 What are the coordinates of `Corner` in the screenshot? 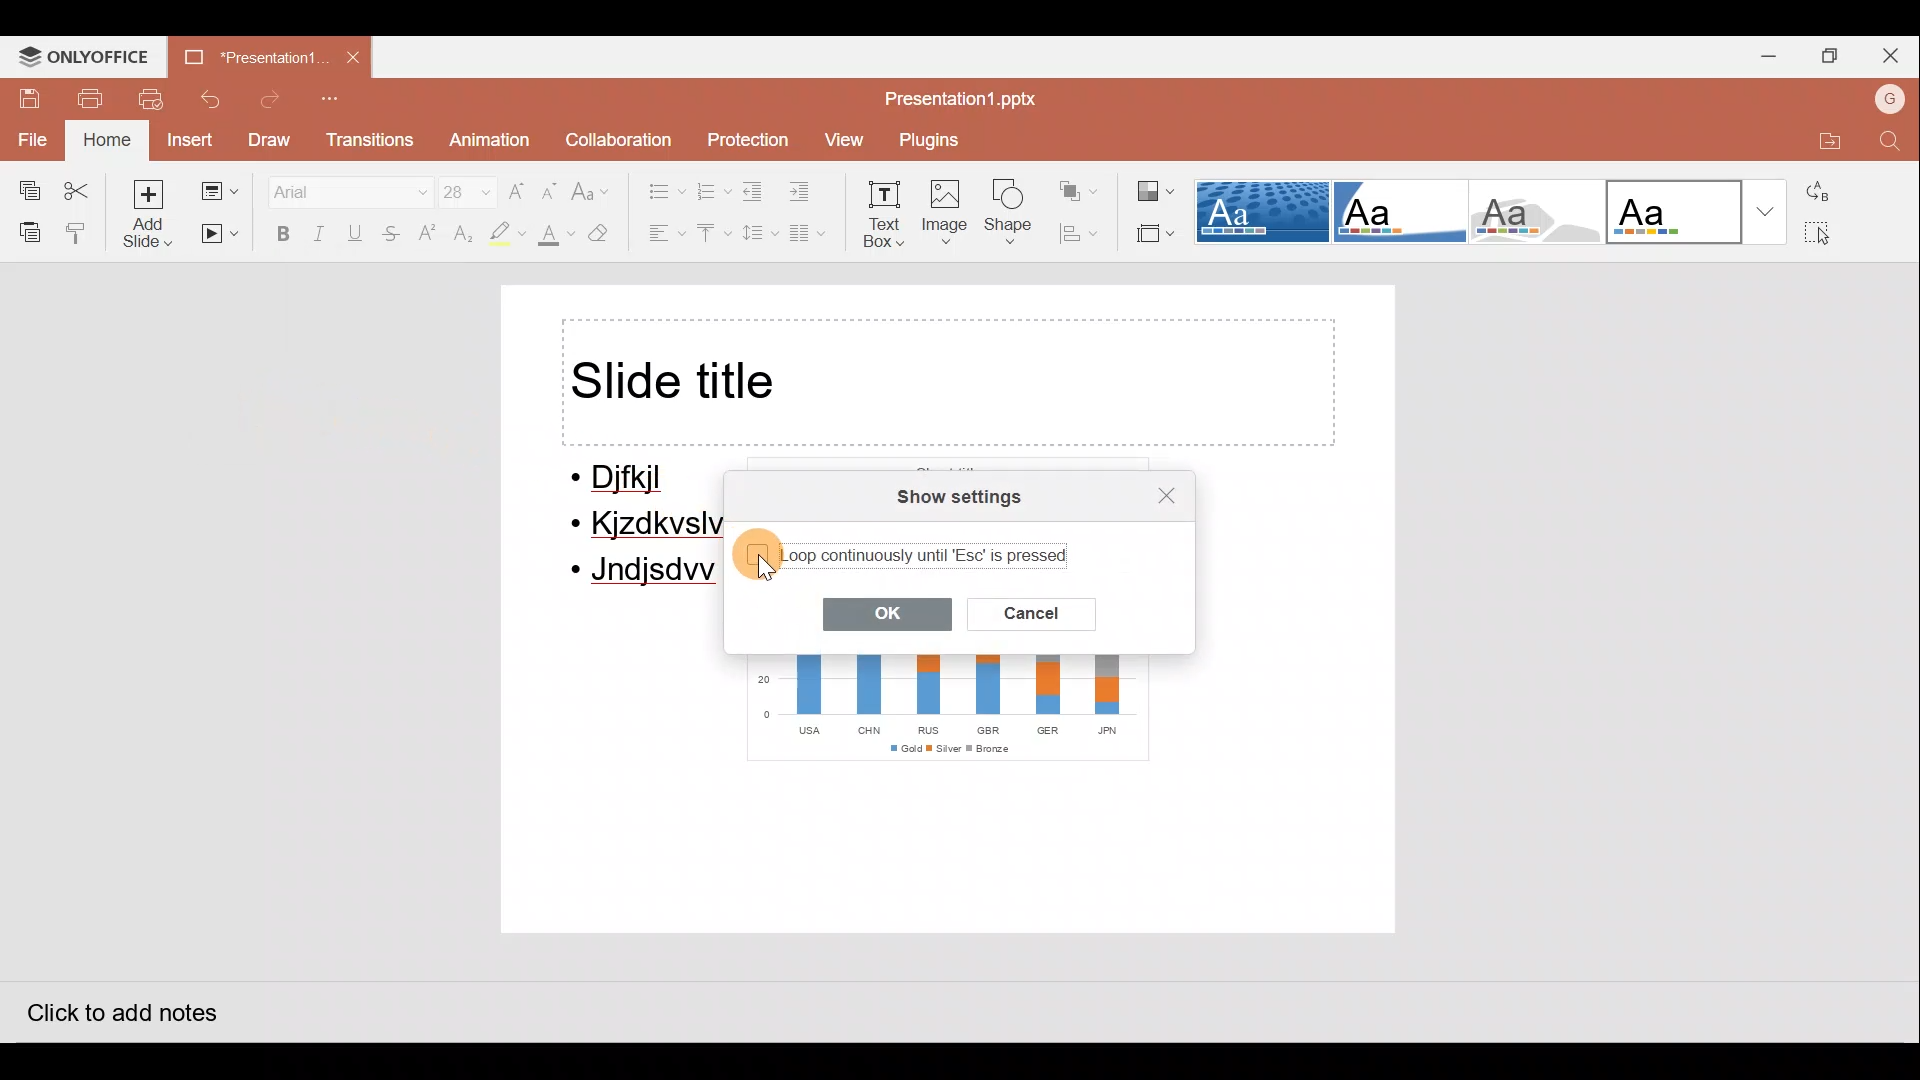 It's located at (1397, 210).